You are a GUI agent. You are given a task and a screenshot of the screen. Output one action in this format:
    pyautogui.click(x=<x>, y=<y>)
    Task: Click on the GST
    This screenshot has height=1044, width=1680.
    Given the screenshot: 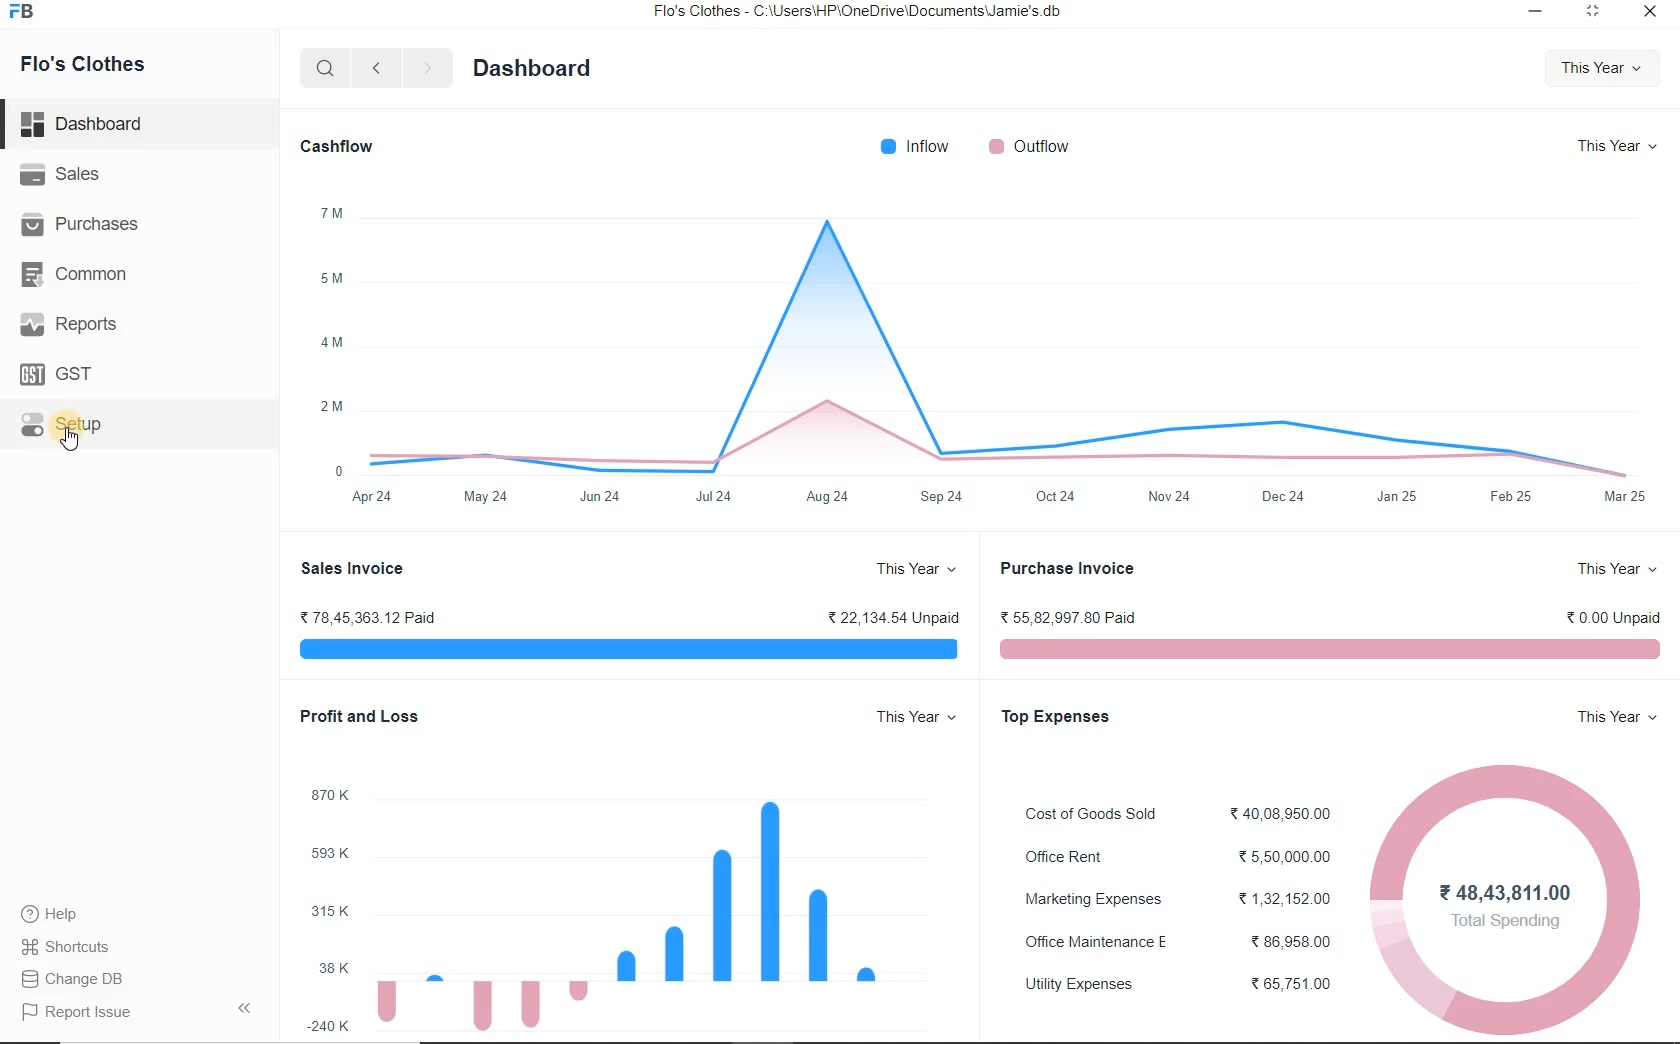 What is the action you would take?
    pyautogui.click(x=58, y=374)
    